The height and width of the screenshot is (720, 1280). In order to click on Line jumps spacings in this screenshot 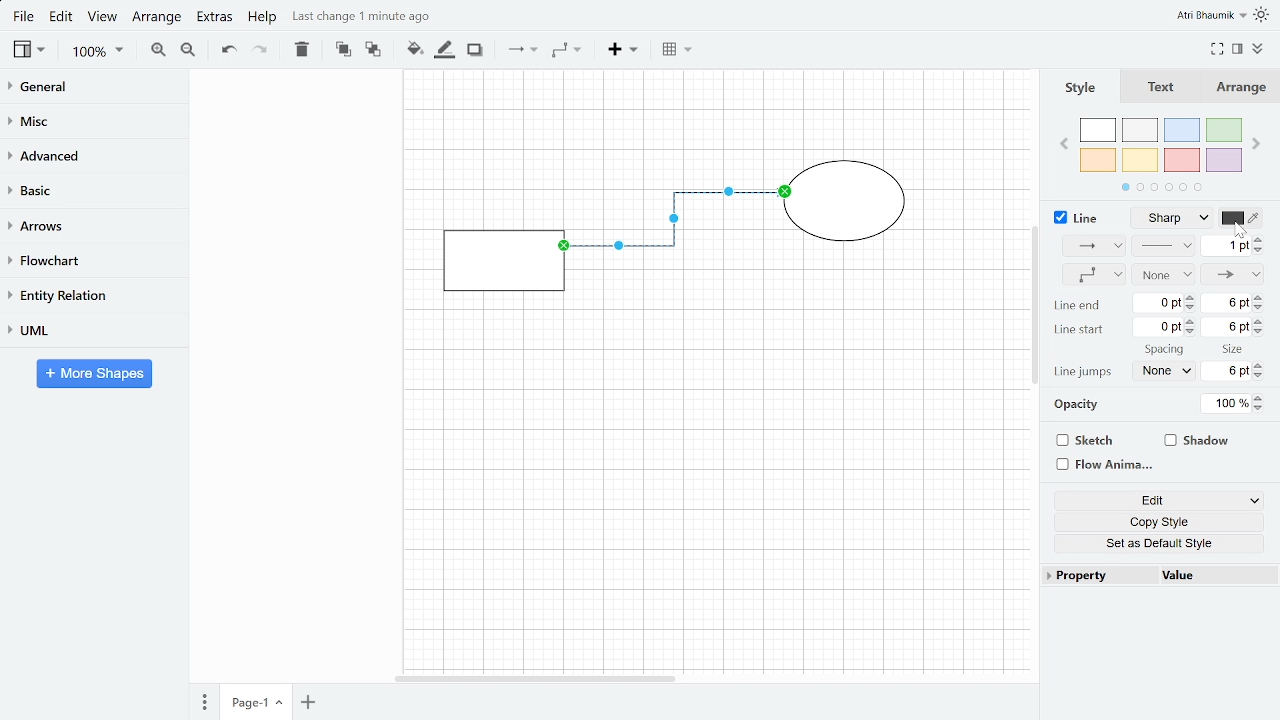, I will do `click(1226, 370)`.